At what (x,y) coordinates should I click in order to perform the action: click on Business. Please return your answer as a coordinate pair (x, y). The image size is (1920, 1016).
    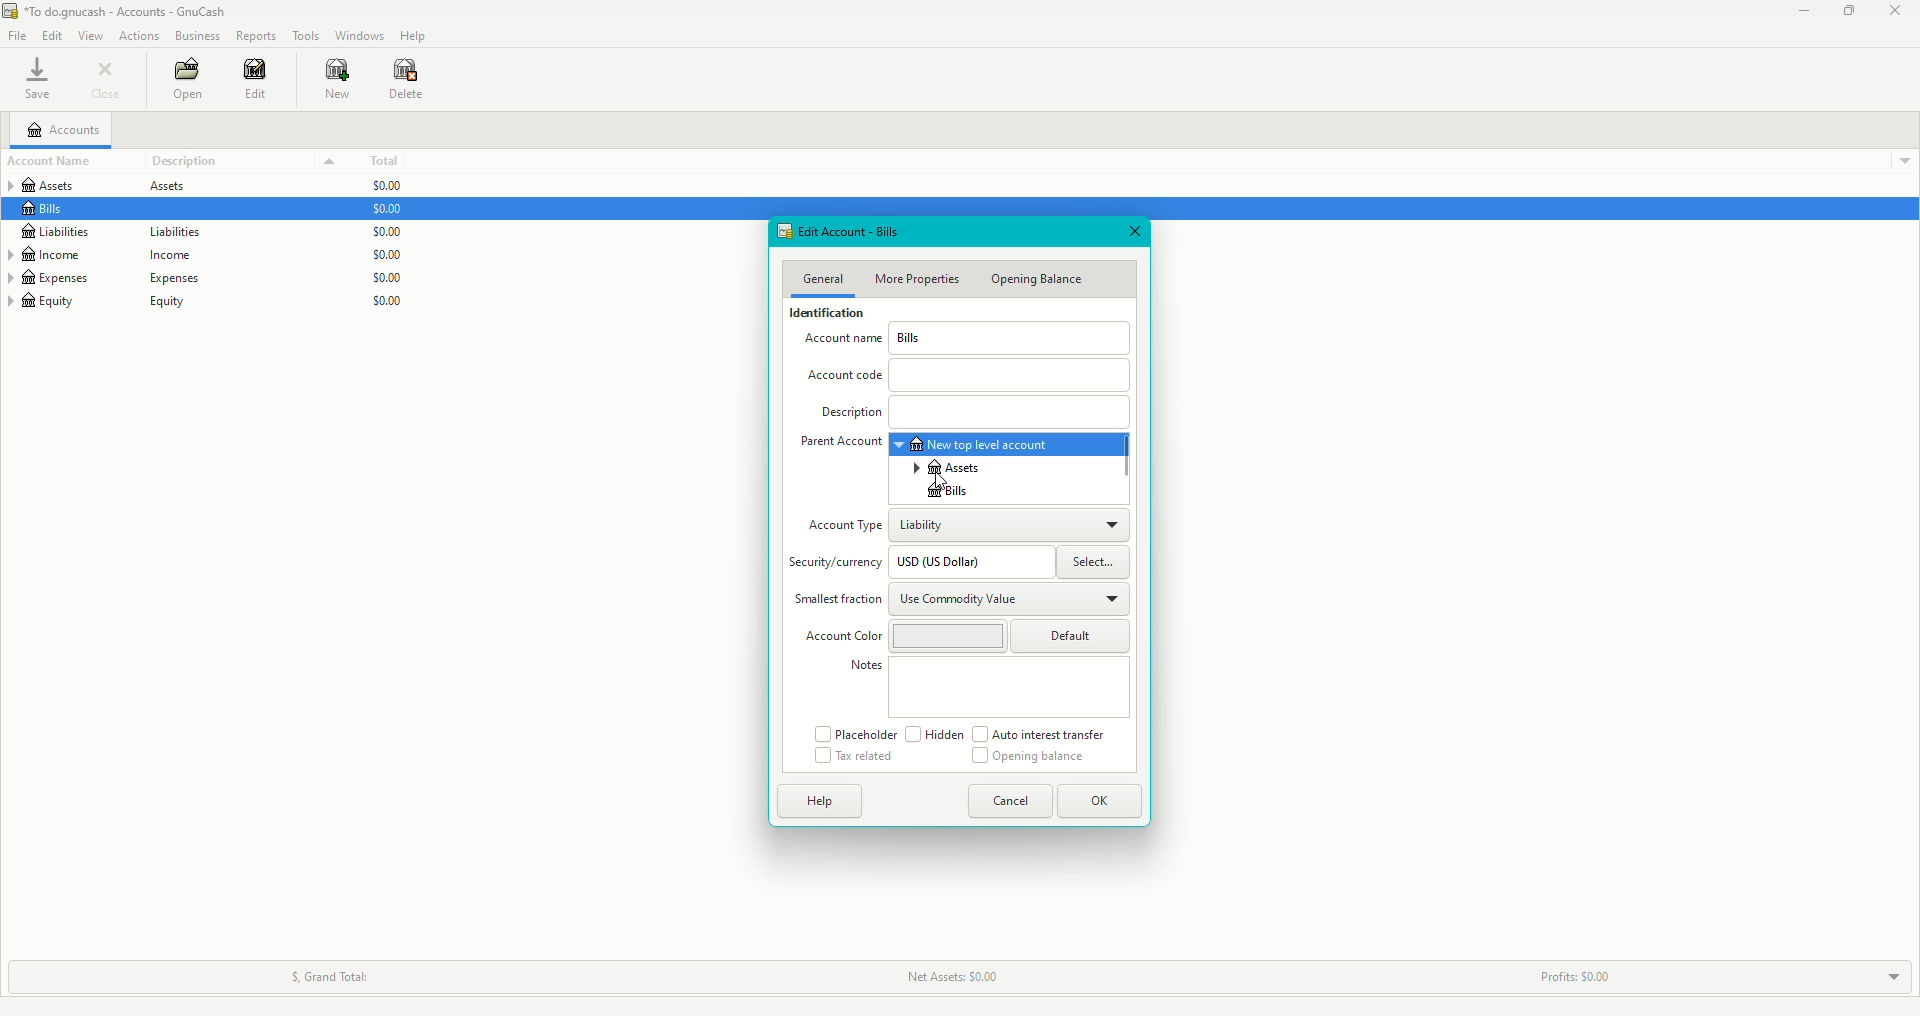
    Looking at the image, I should click on (198, 36).